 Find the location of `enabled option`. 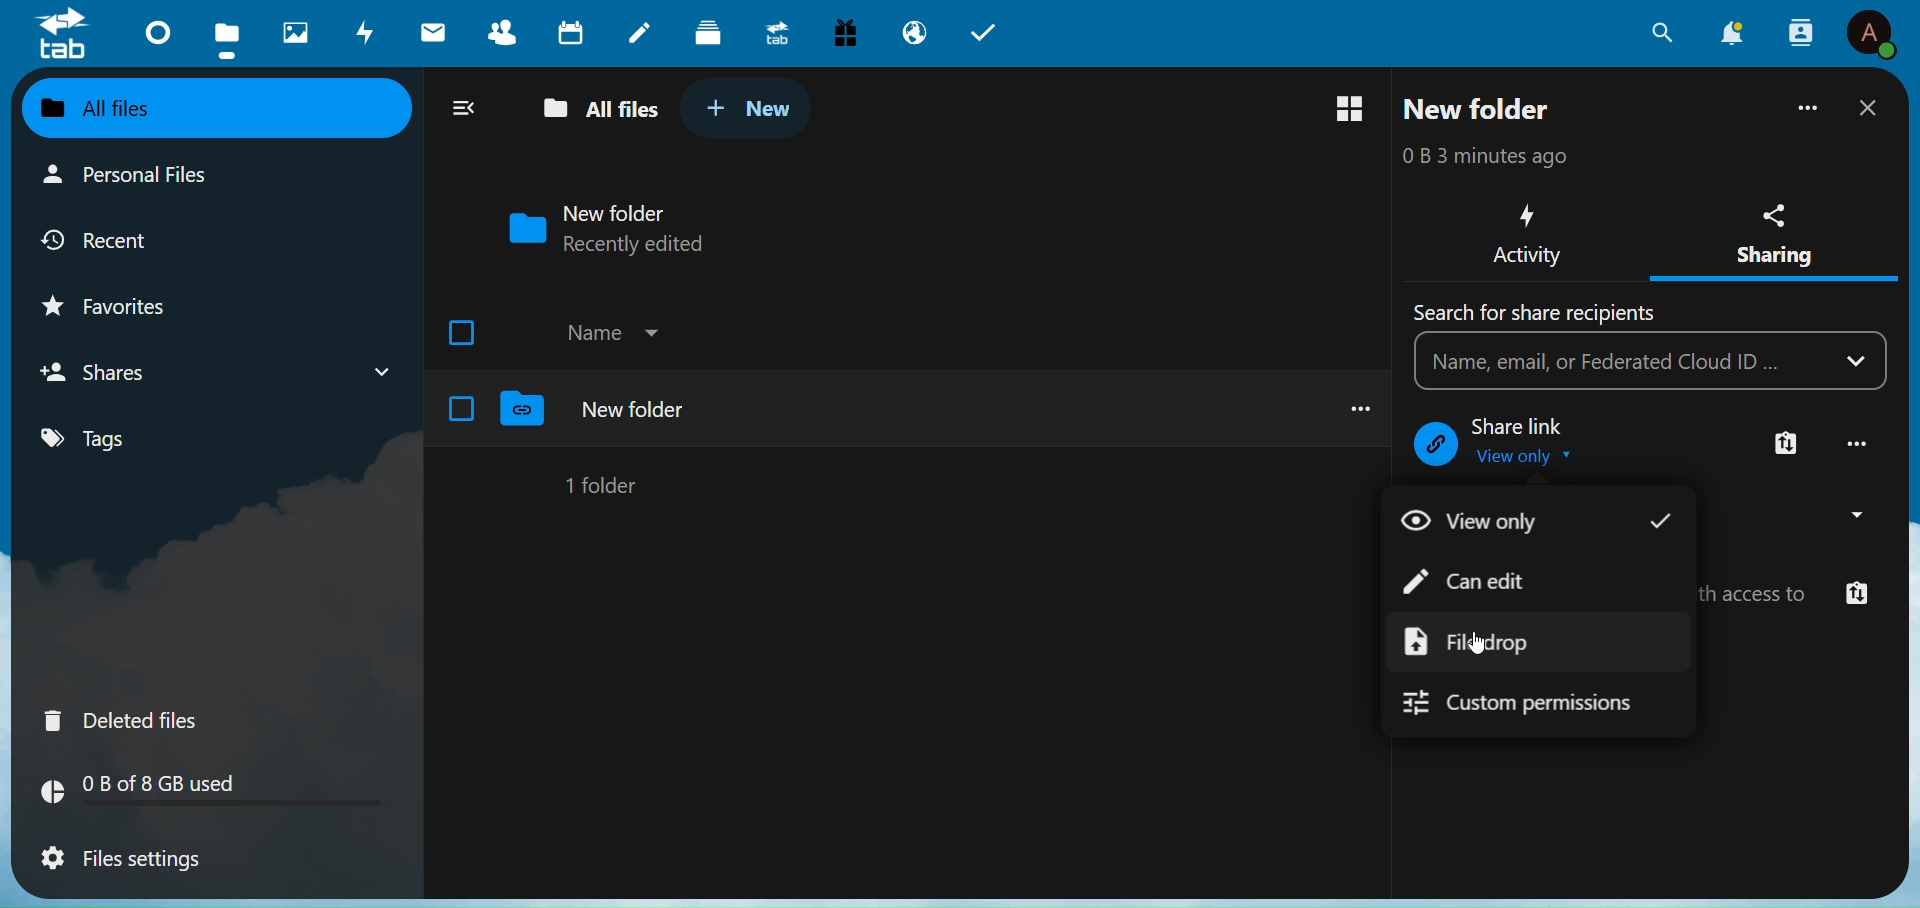

enabled option is located at coordinates (1661, 521).